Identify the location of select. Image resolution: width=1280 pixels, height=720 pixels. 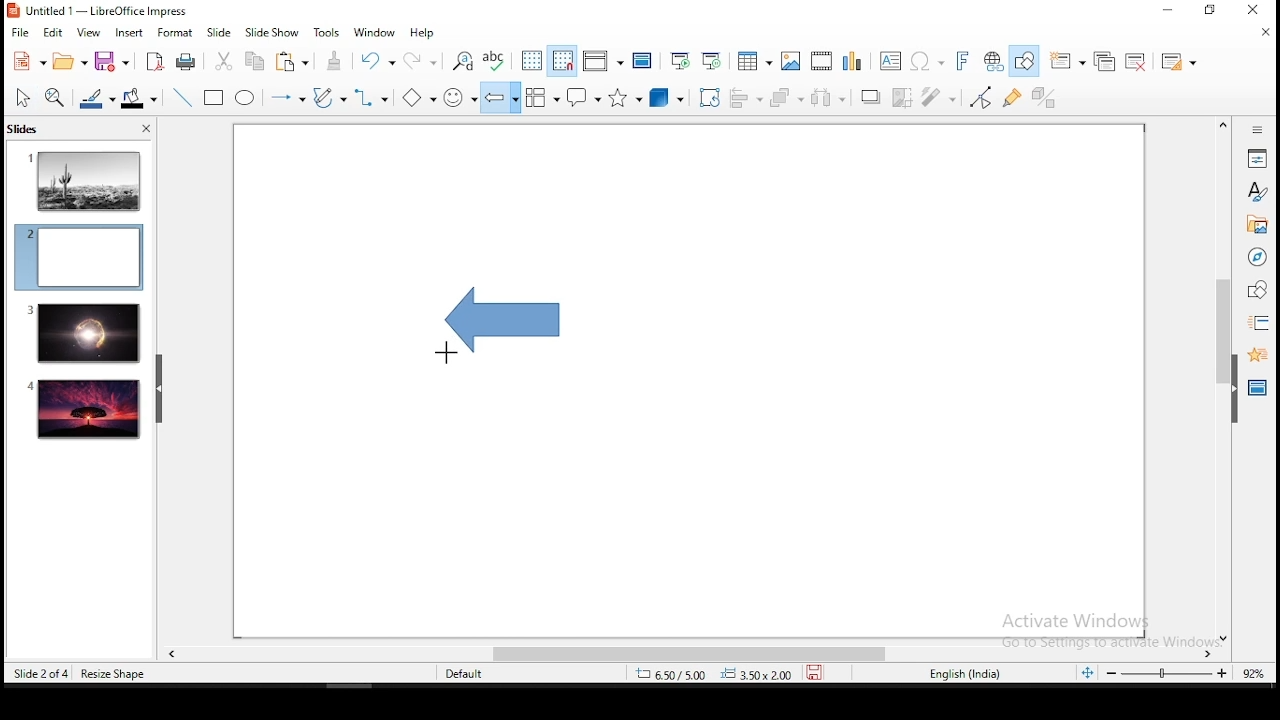
(23, 97).